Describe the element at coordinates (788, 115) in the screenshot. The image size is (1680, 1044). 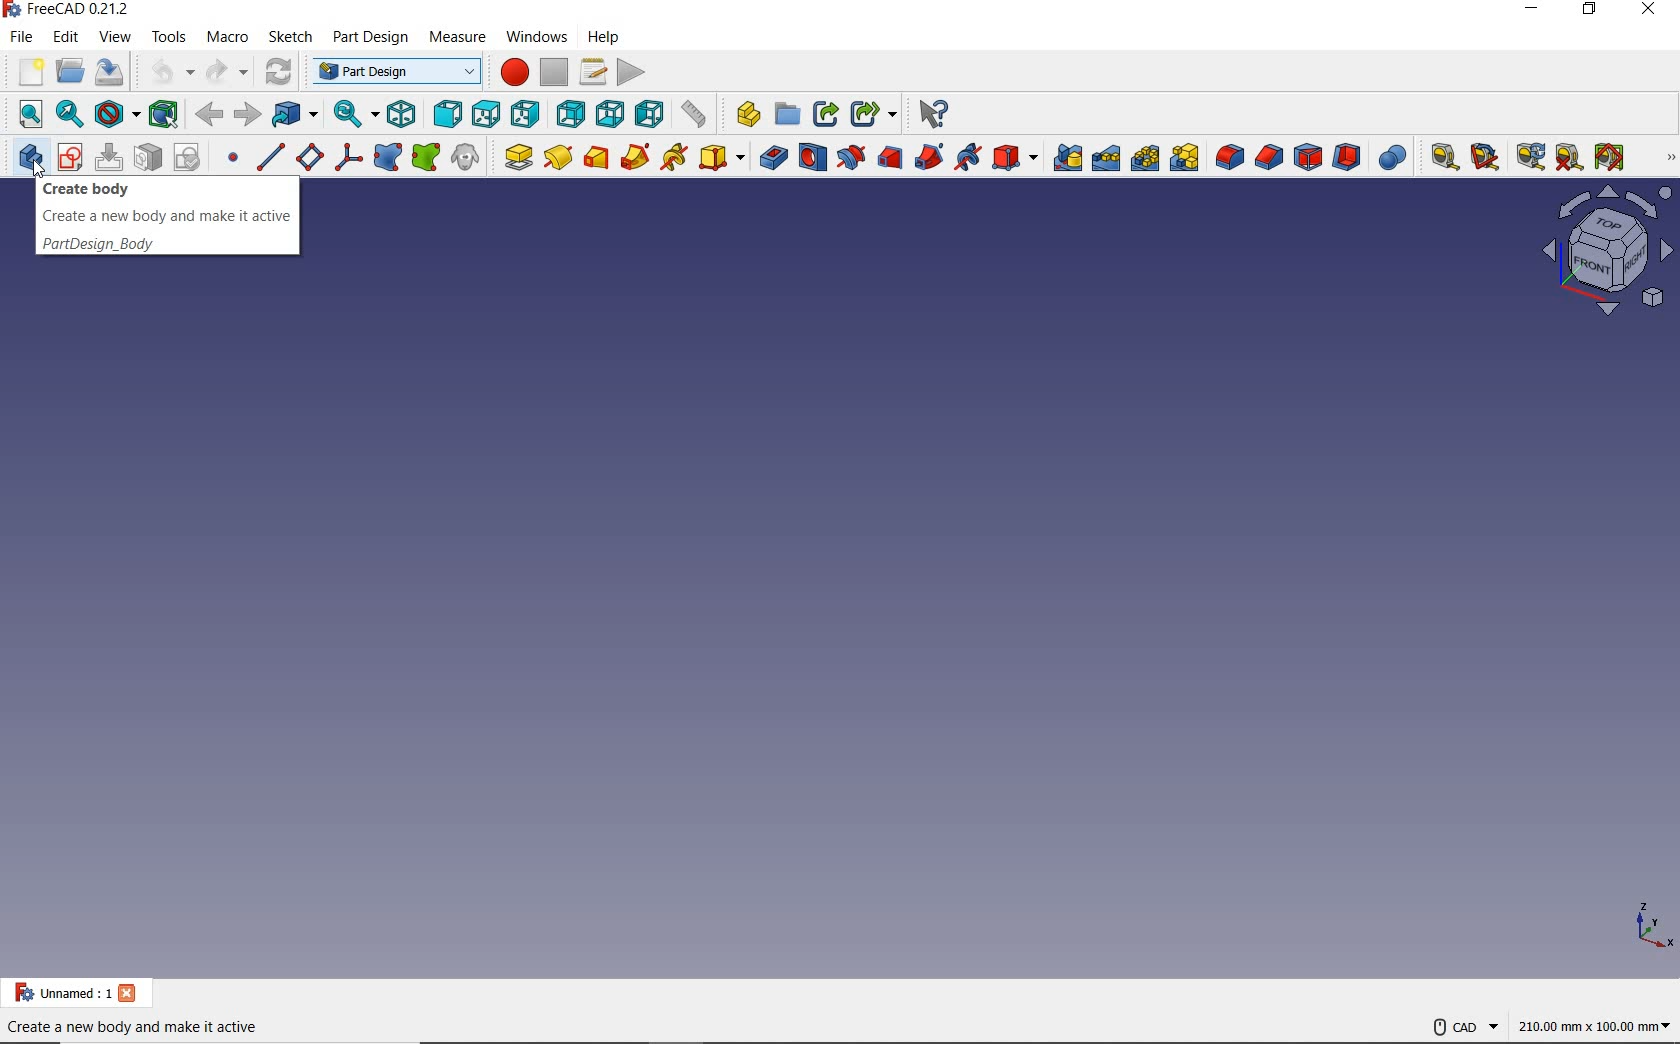
I see `Open` at that location.